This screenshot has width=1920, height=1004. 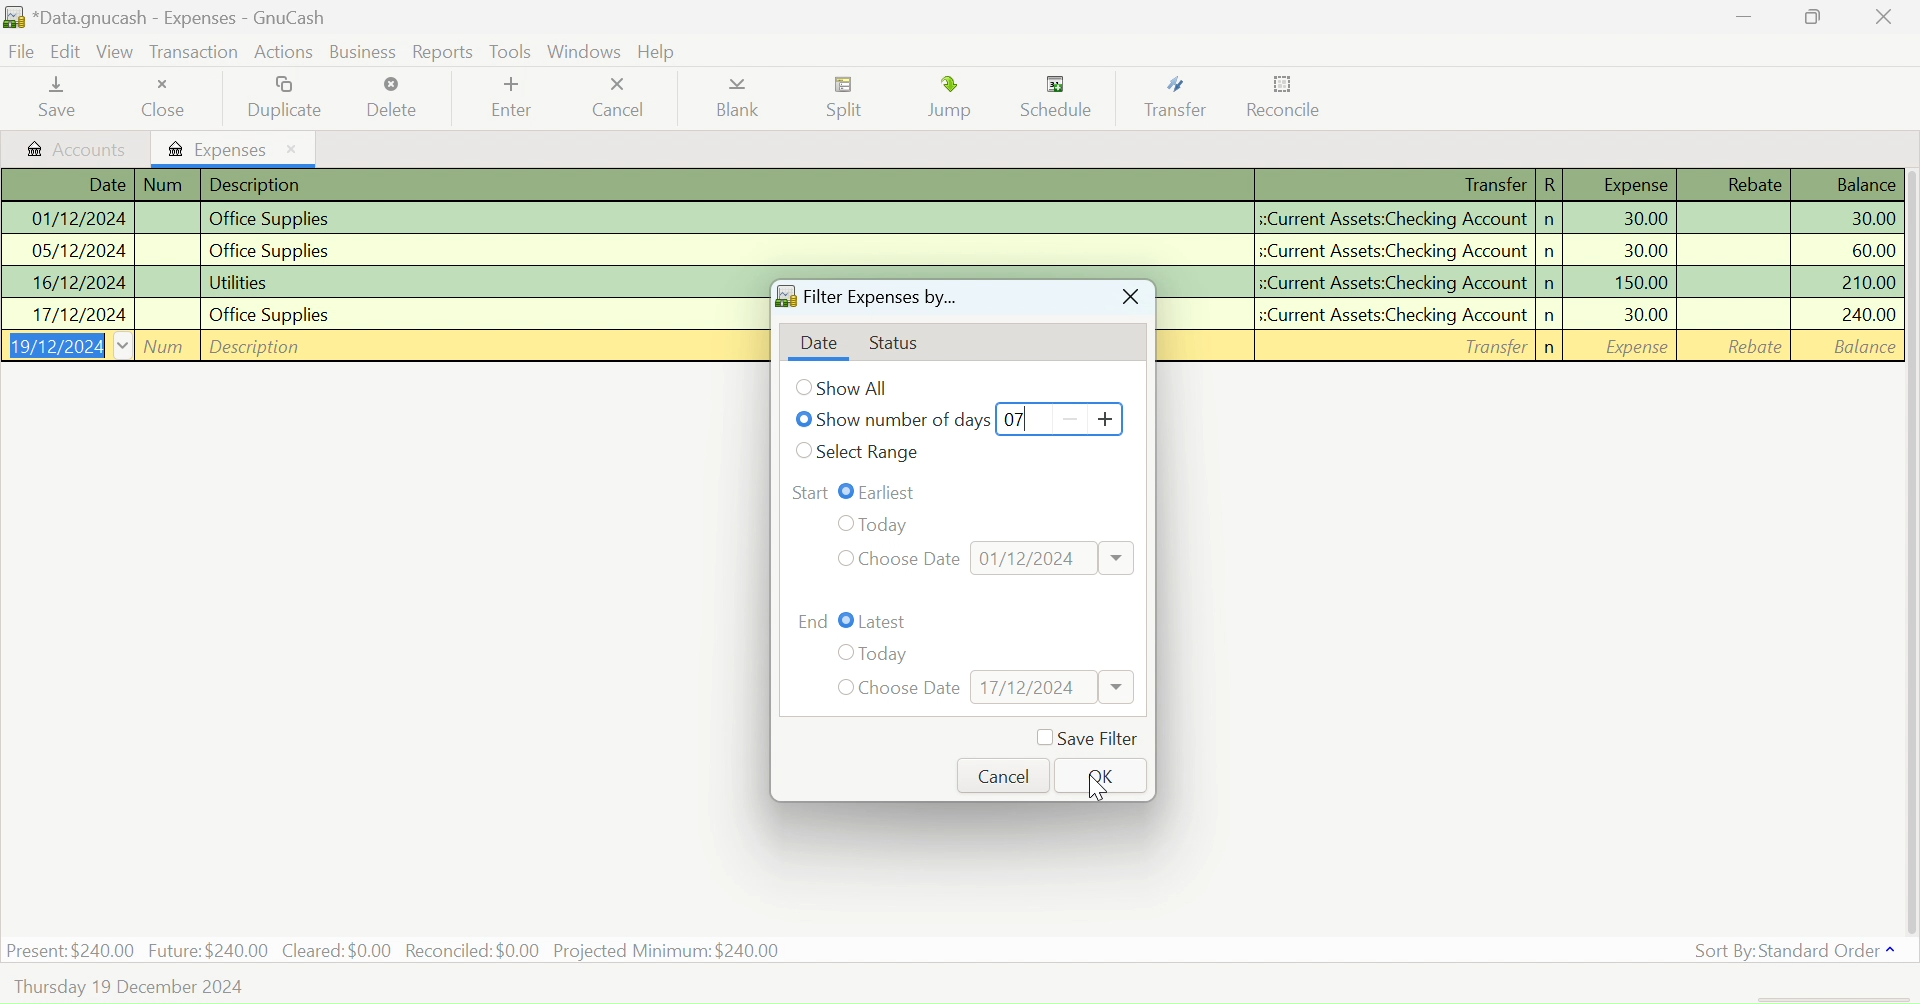 I want to click on Checkbox, so click(x=804, y=418).